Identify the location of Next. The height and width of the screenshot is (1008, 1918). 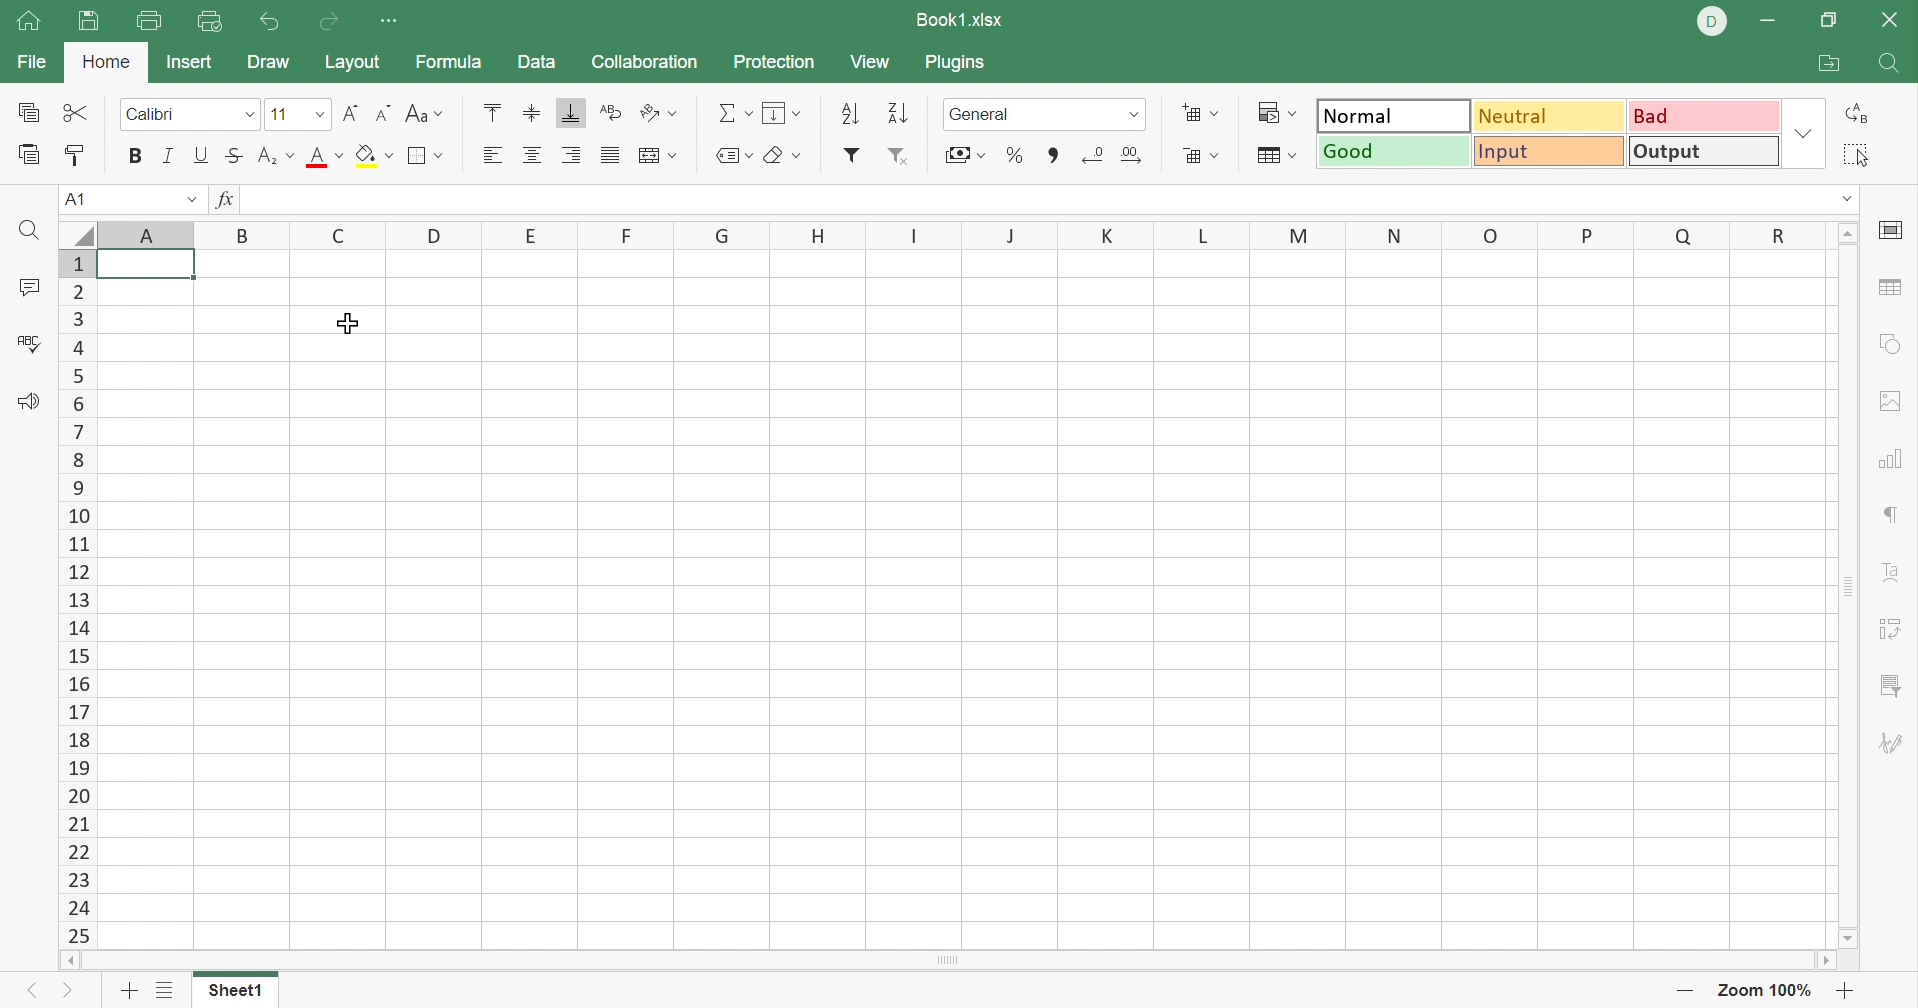
(70, 989).